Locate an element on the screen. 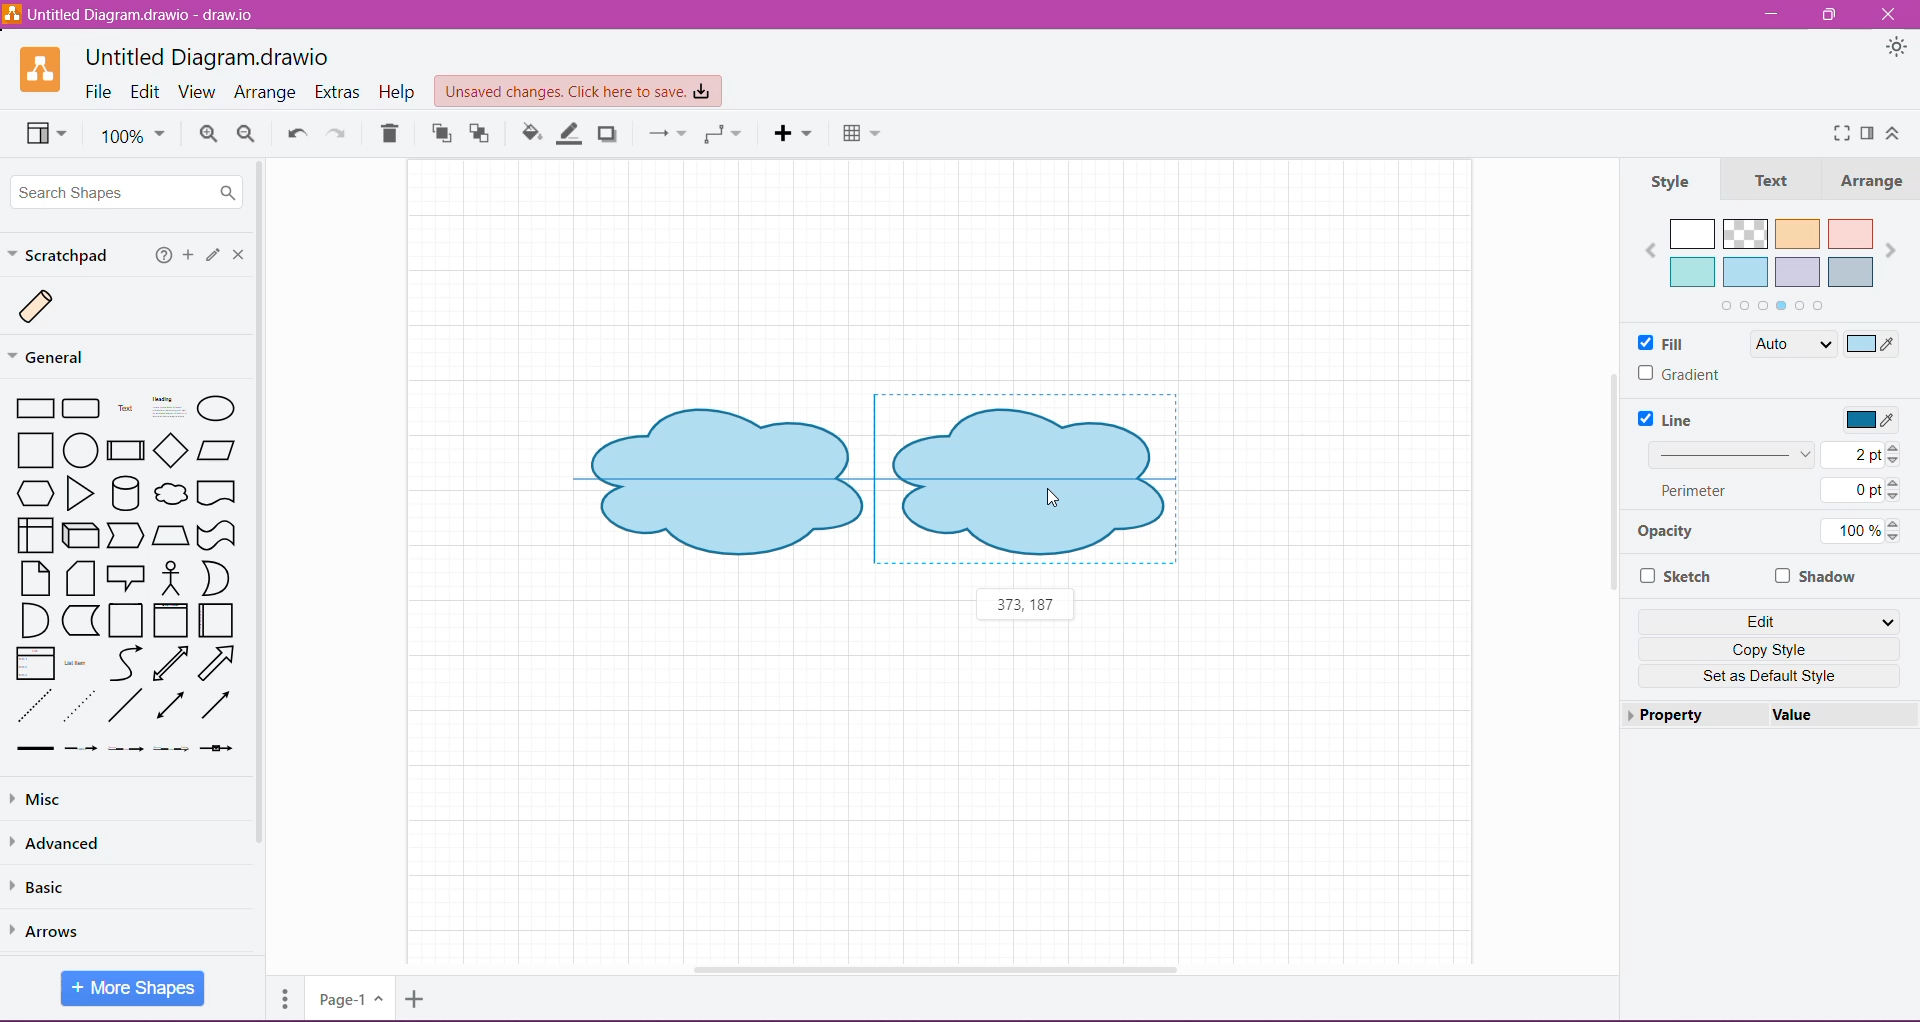  Help is located at coordinates (164, 257).